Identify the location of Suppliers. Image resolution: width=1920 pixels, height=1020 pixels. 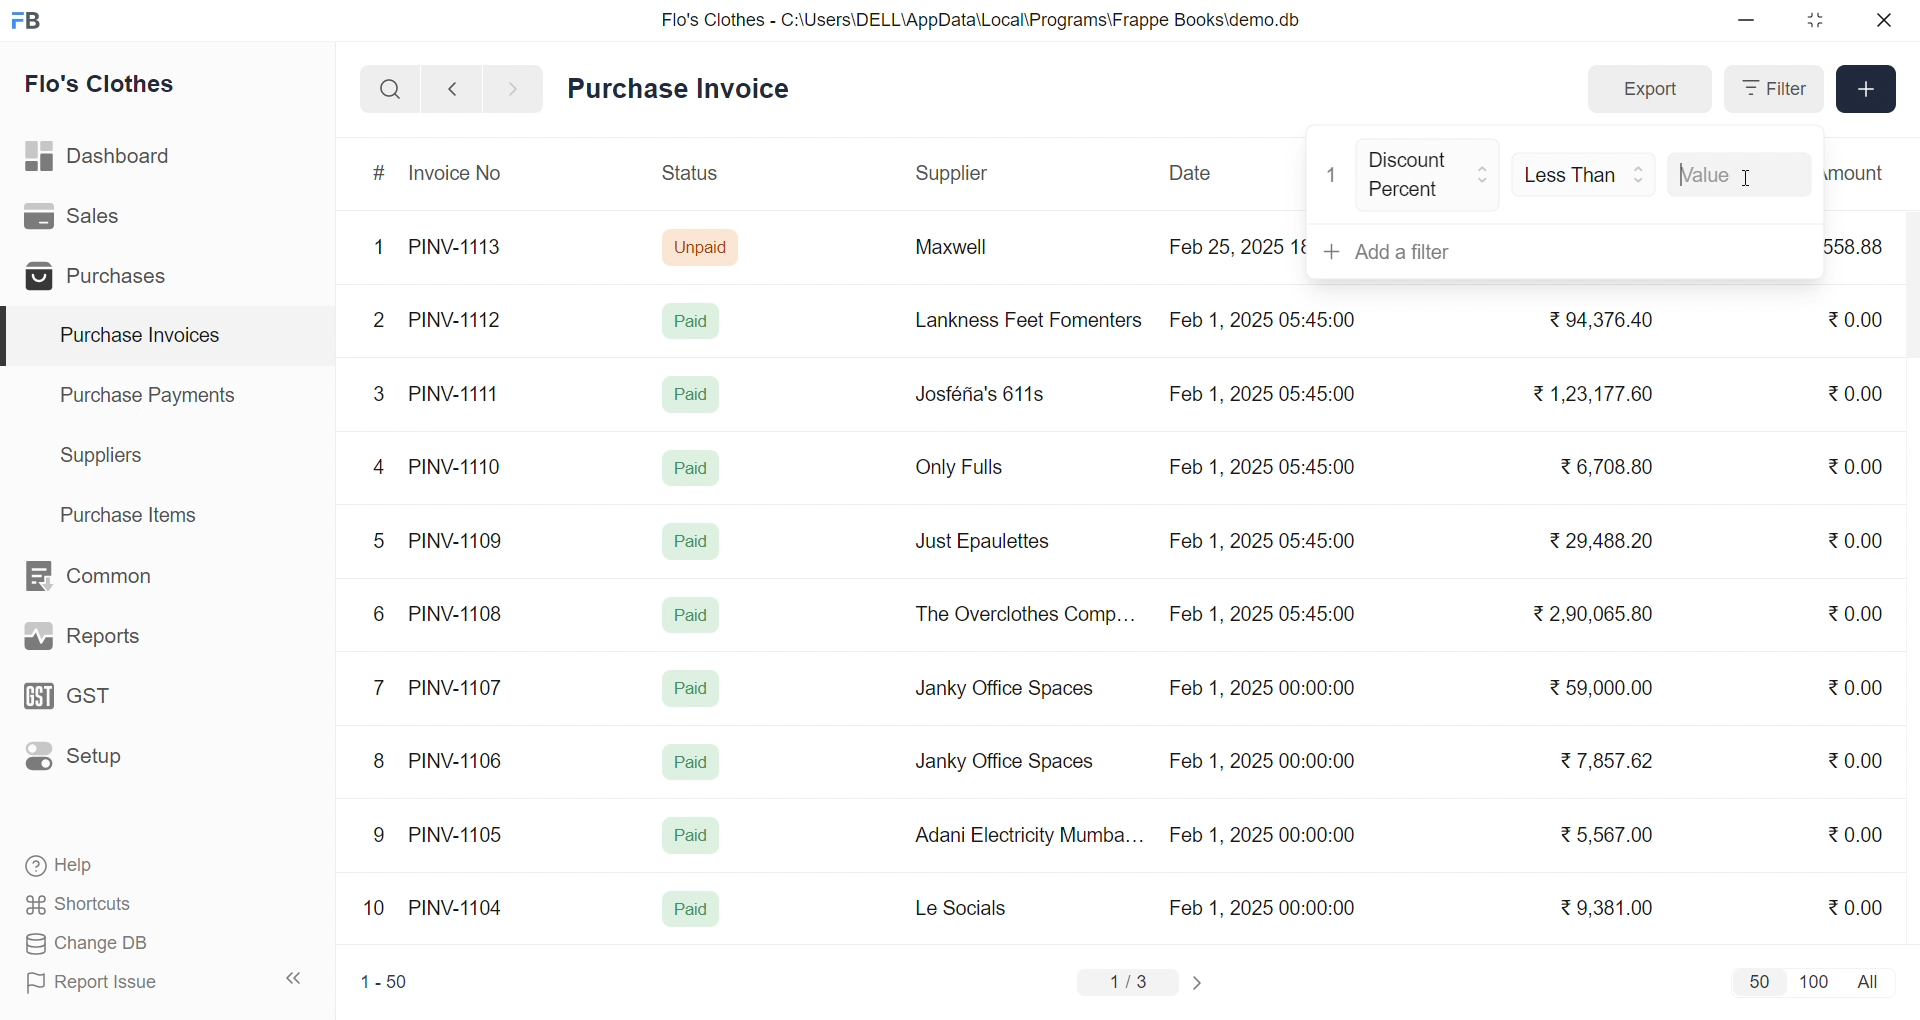
(106, 455).